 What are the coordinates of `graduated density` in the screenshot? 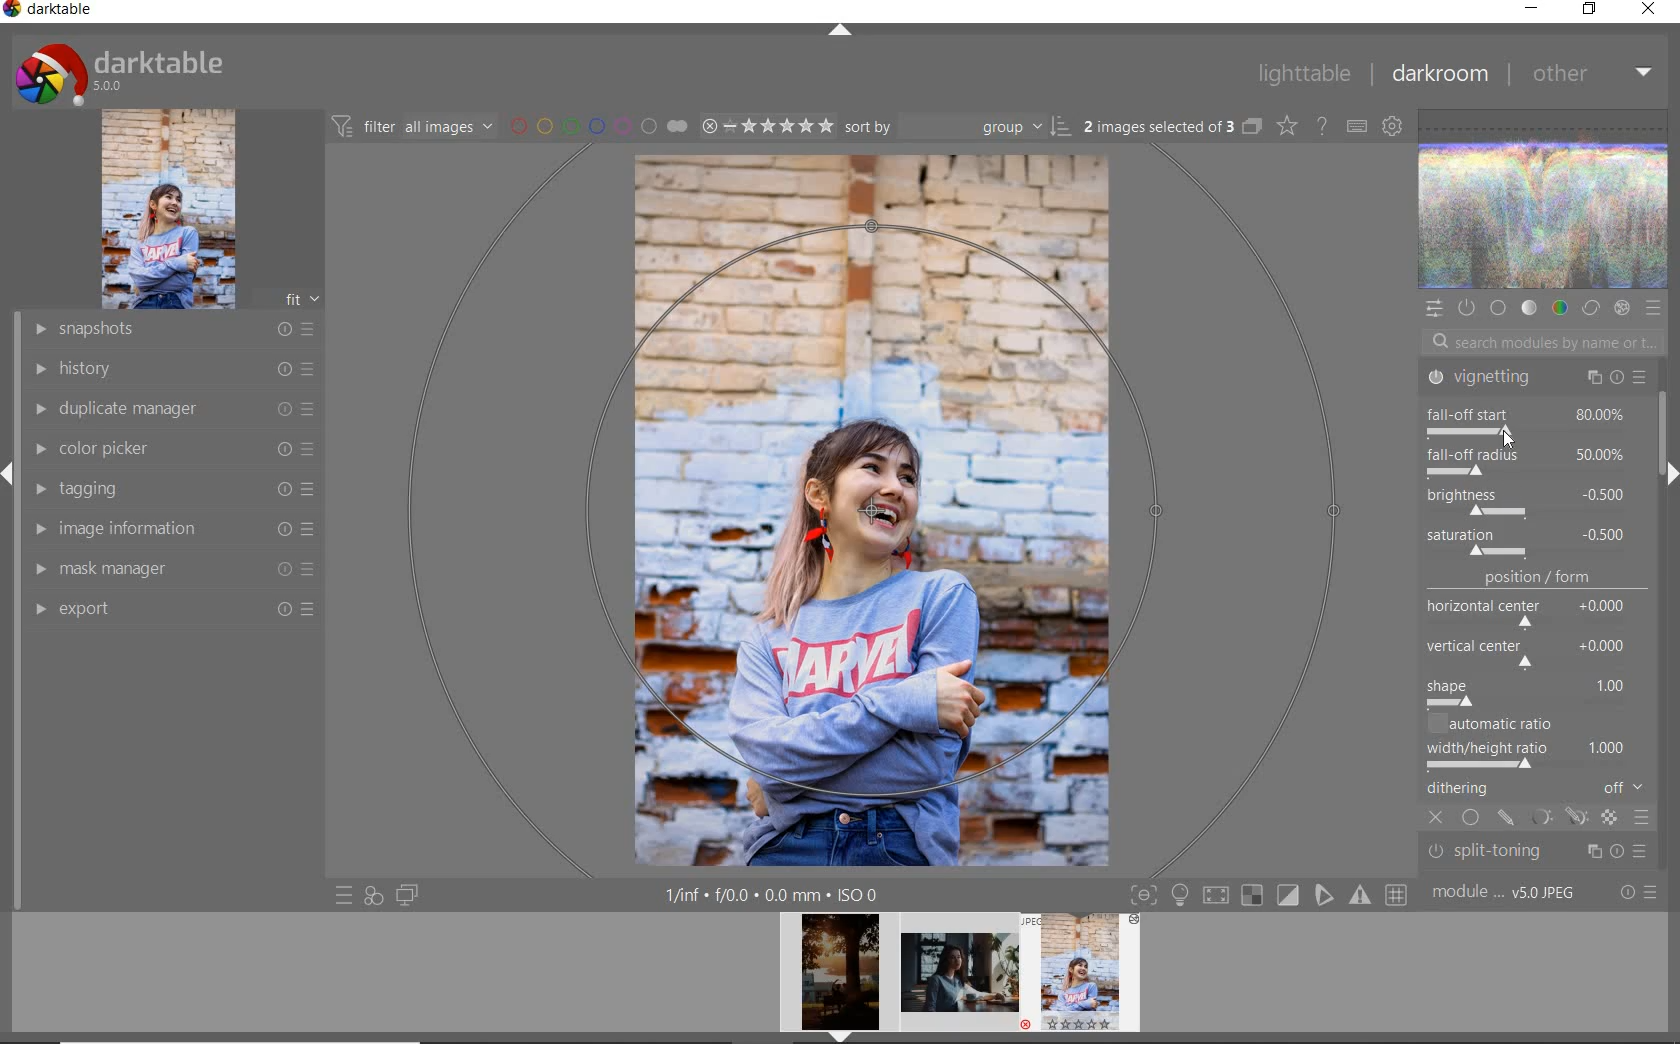 It's located at (1538, 383).